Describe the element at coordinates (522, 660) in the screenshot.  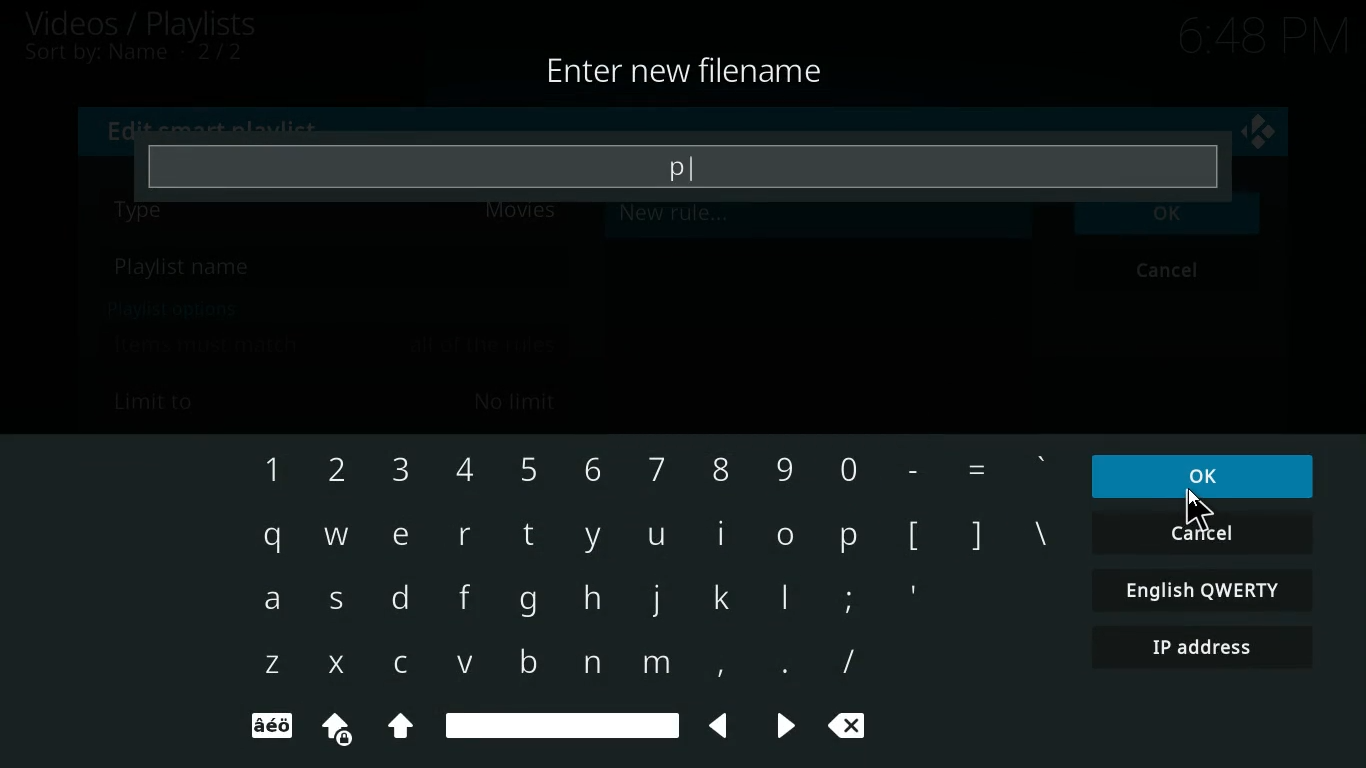
I see `b` at that location.